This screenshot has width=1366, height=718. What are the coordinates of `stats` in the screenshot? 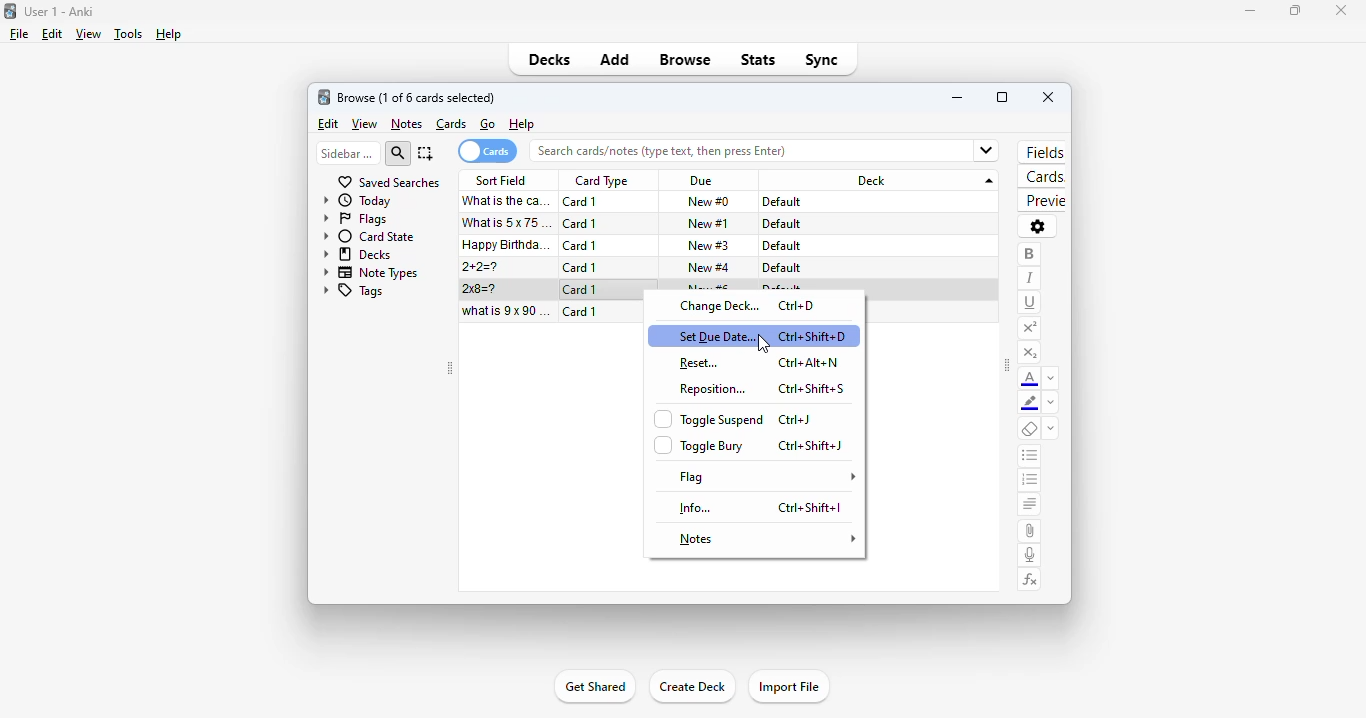 It's located at (758, 59).